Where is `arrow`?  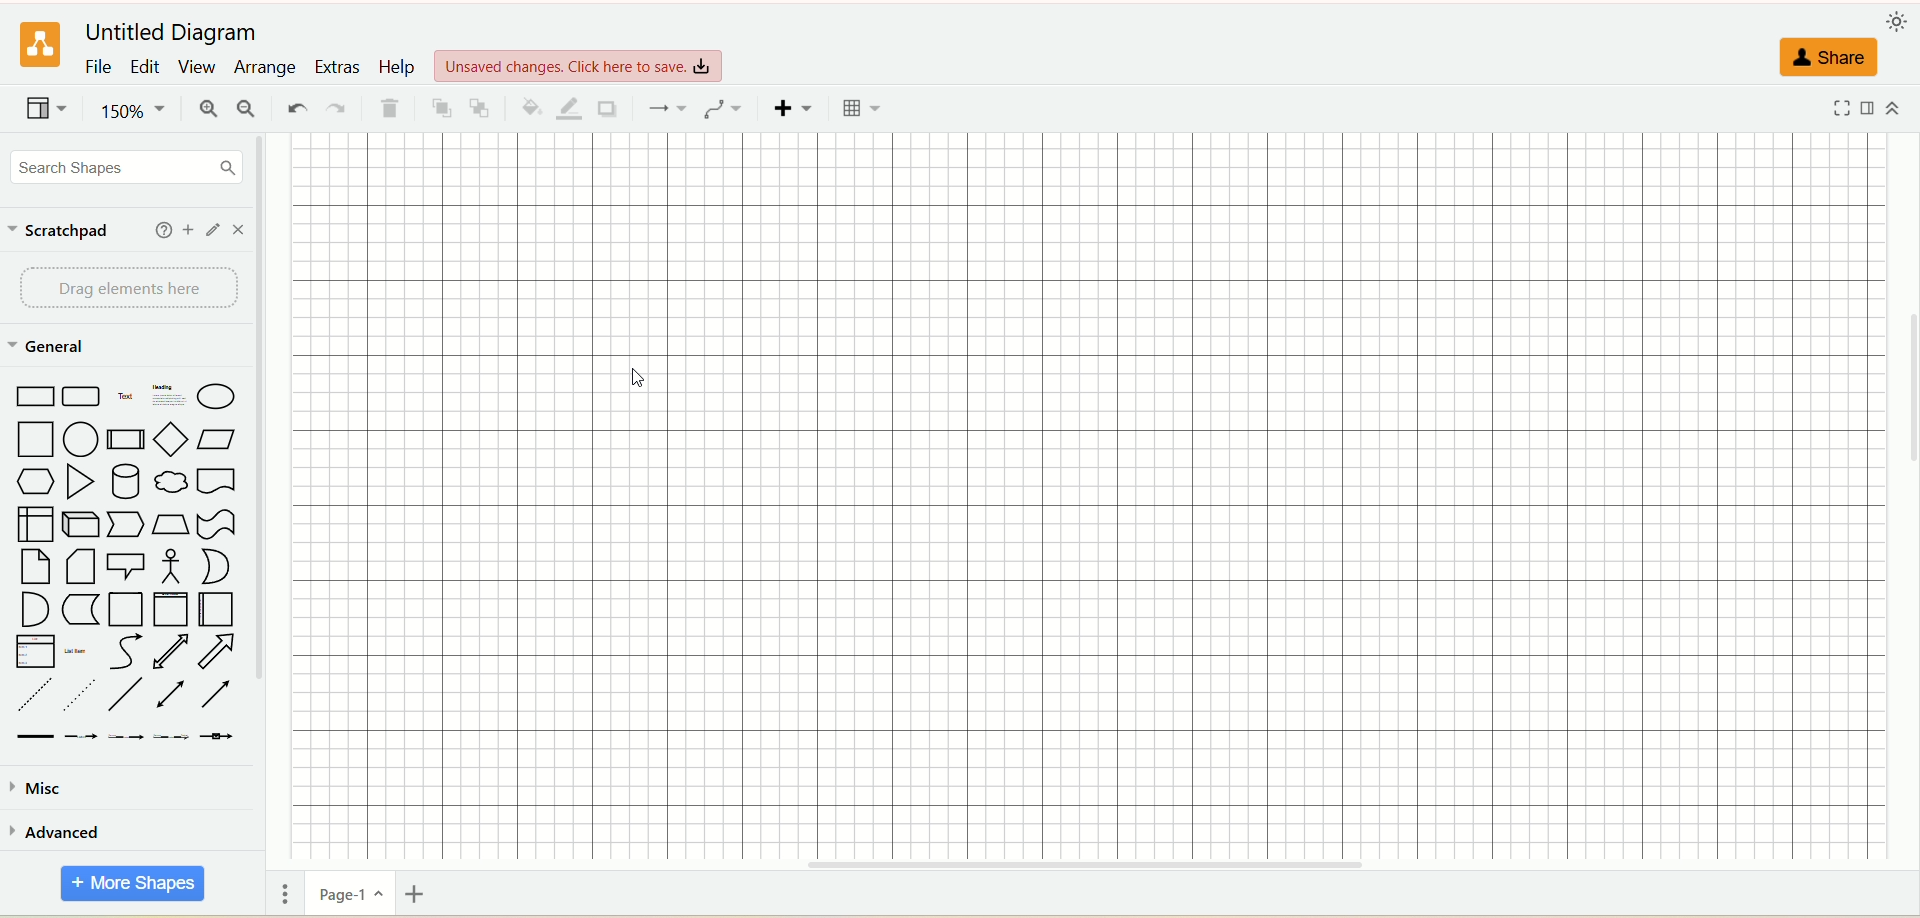 arrow is located at coordinates (218, 651).